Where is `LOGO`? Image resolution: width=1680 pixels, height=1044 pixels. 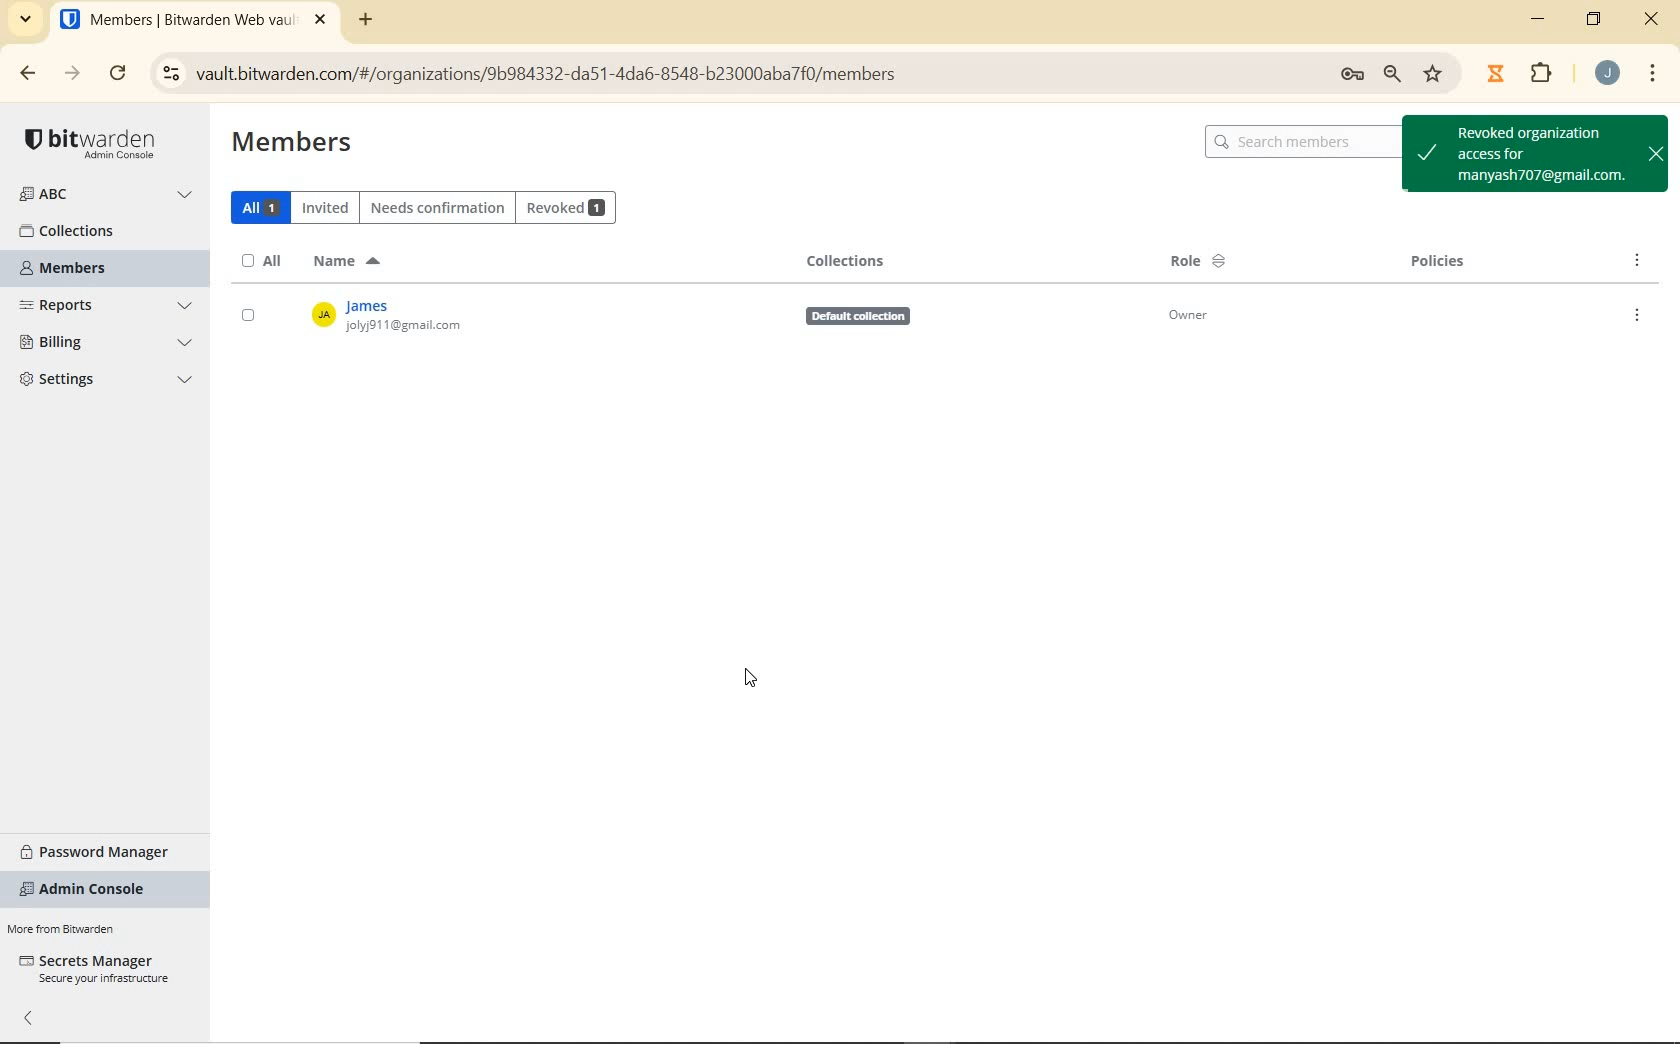
LOGO is located at coordinates (95, 142).